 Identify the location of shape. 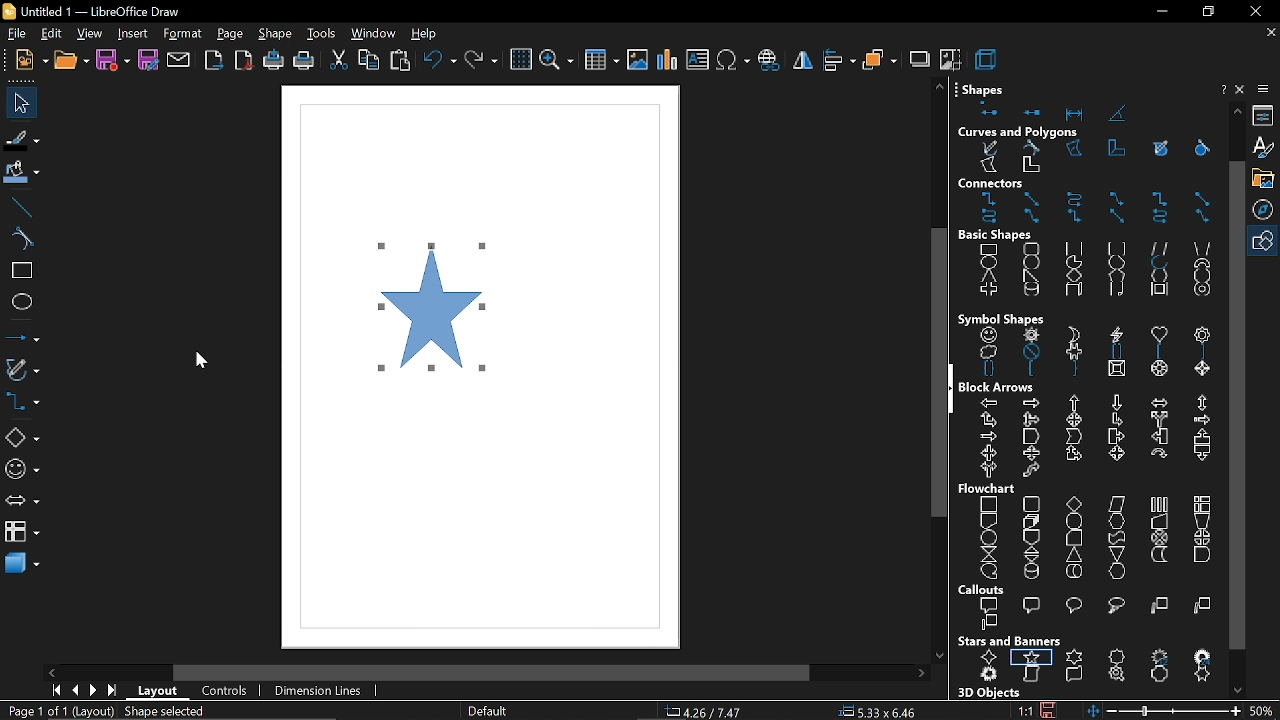
(276, 34).